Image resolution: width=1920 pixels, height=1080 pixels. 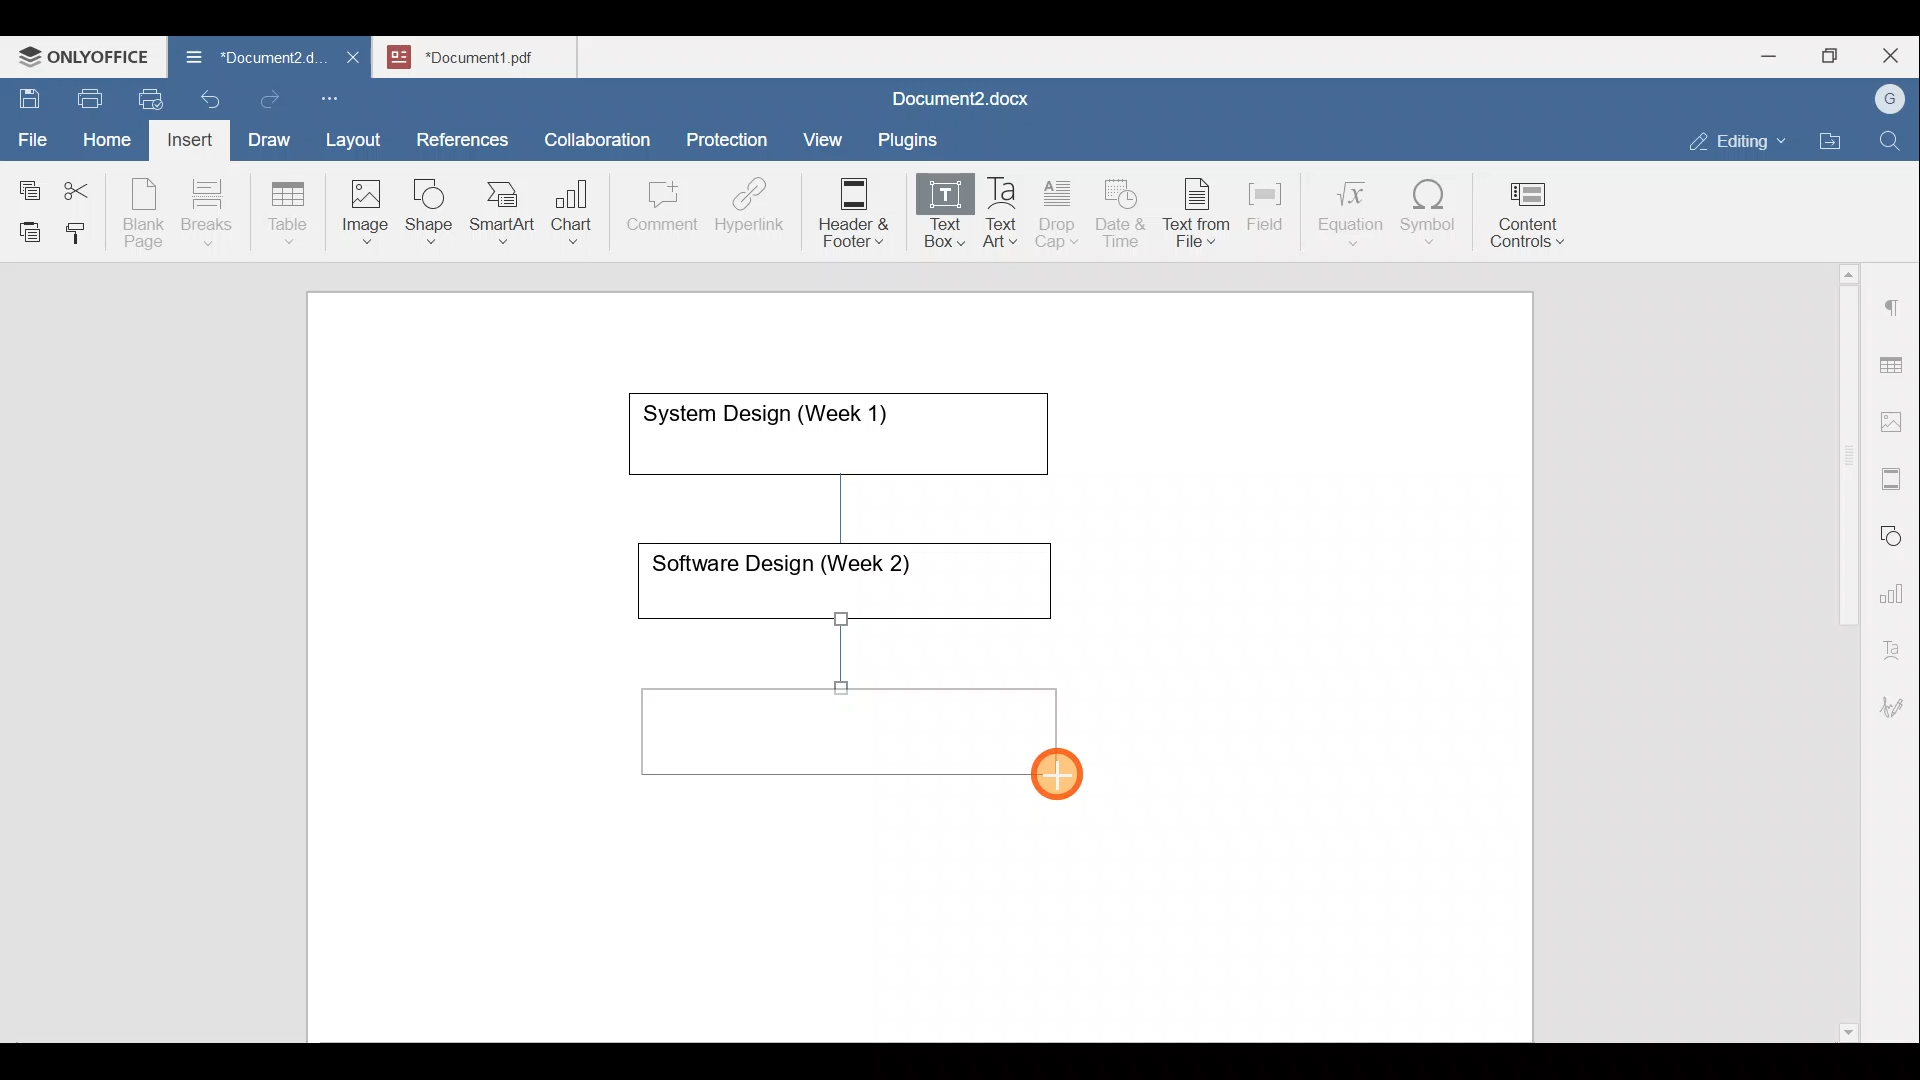 What do you see at coordinates (34, 133) in the screenshot?
I see `File` at bounding box center [34, 133].